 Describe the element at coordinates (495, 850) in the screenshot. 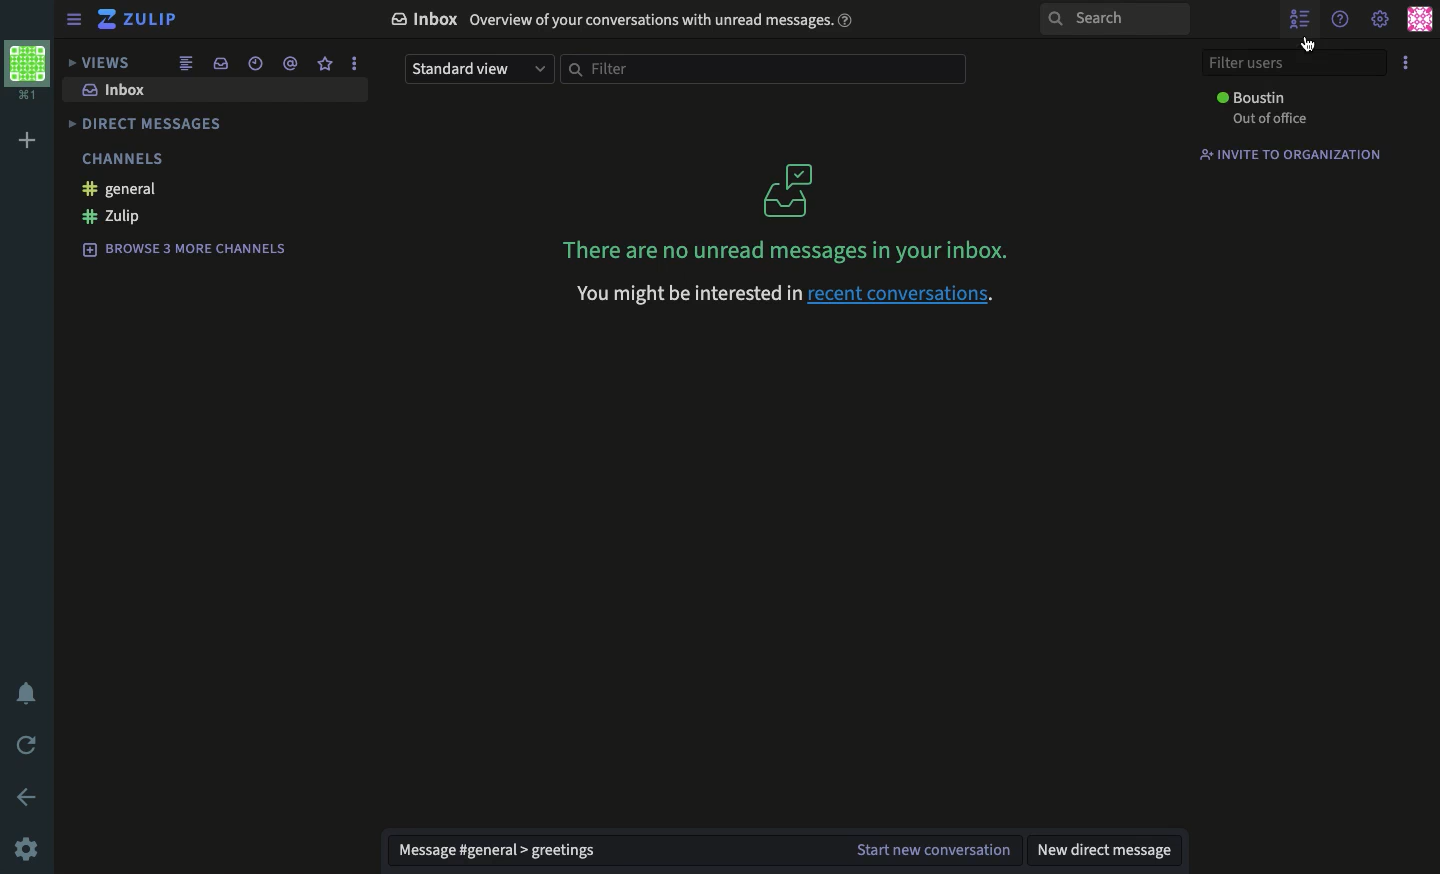

I see `message general greetings` at that location.